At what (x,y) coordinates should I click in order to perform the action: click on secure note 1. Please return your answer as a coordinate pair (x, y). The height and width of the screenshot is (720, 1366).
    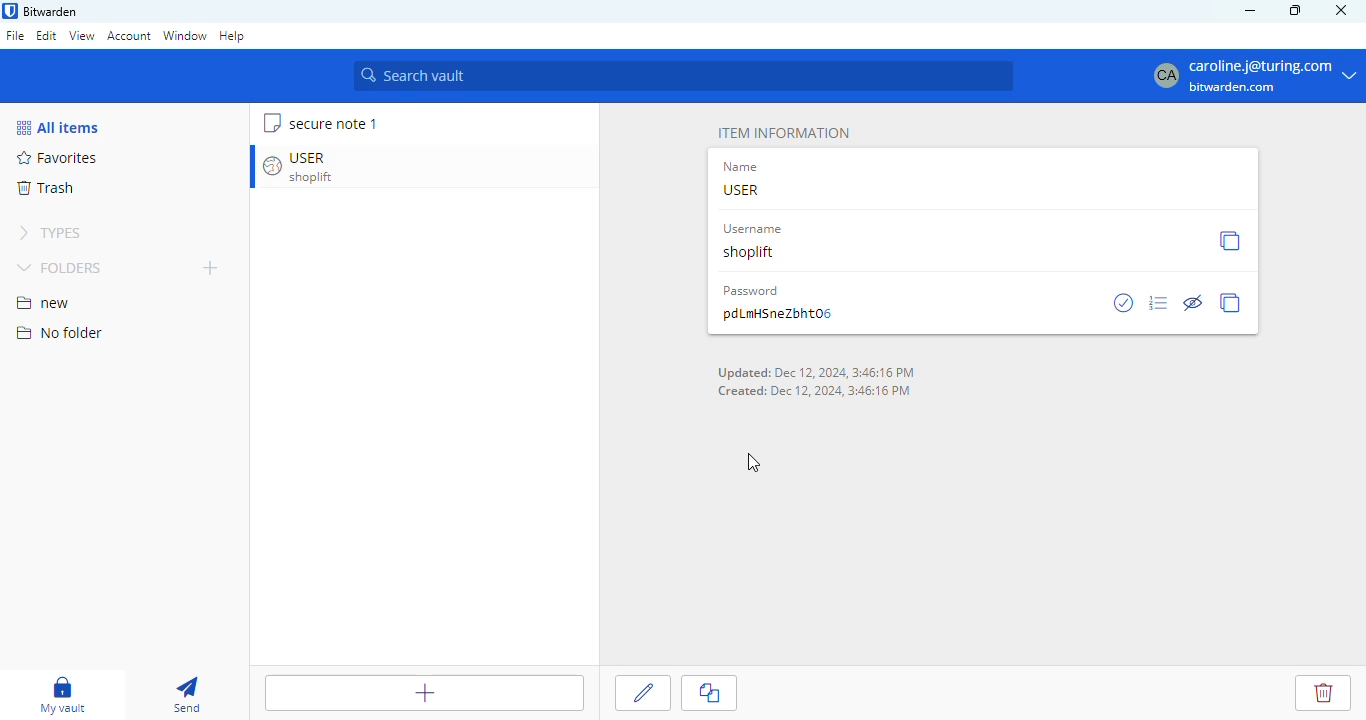
    Looking at the image, I should click on (332, 123).